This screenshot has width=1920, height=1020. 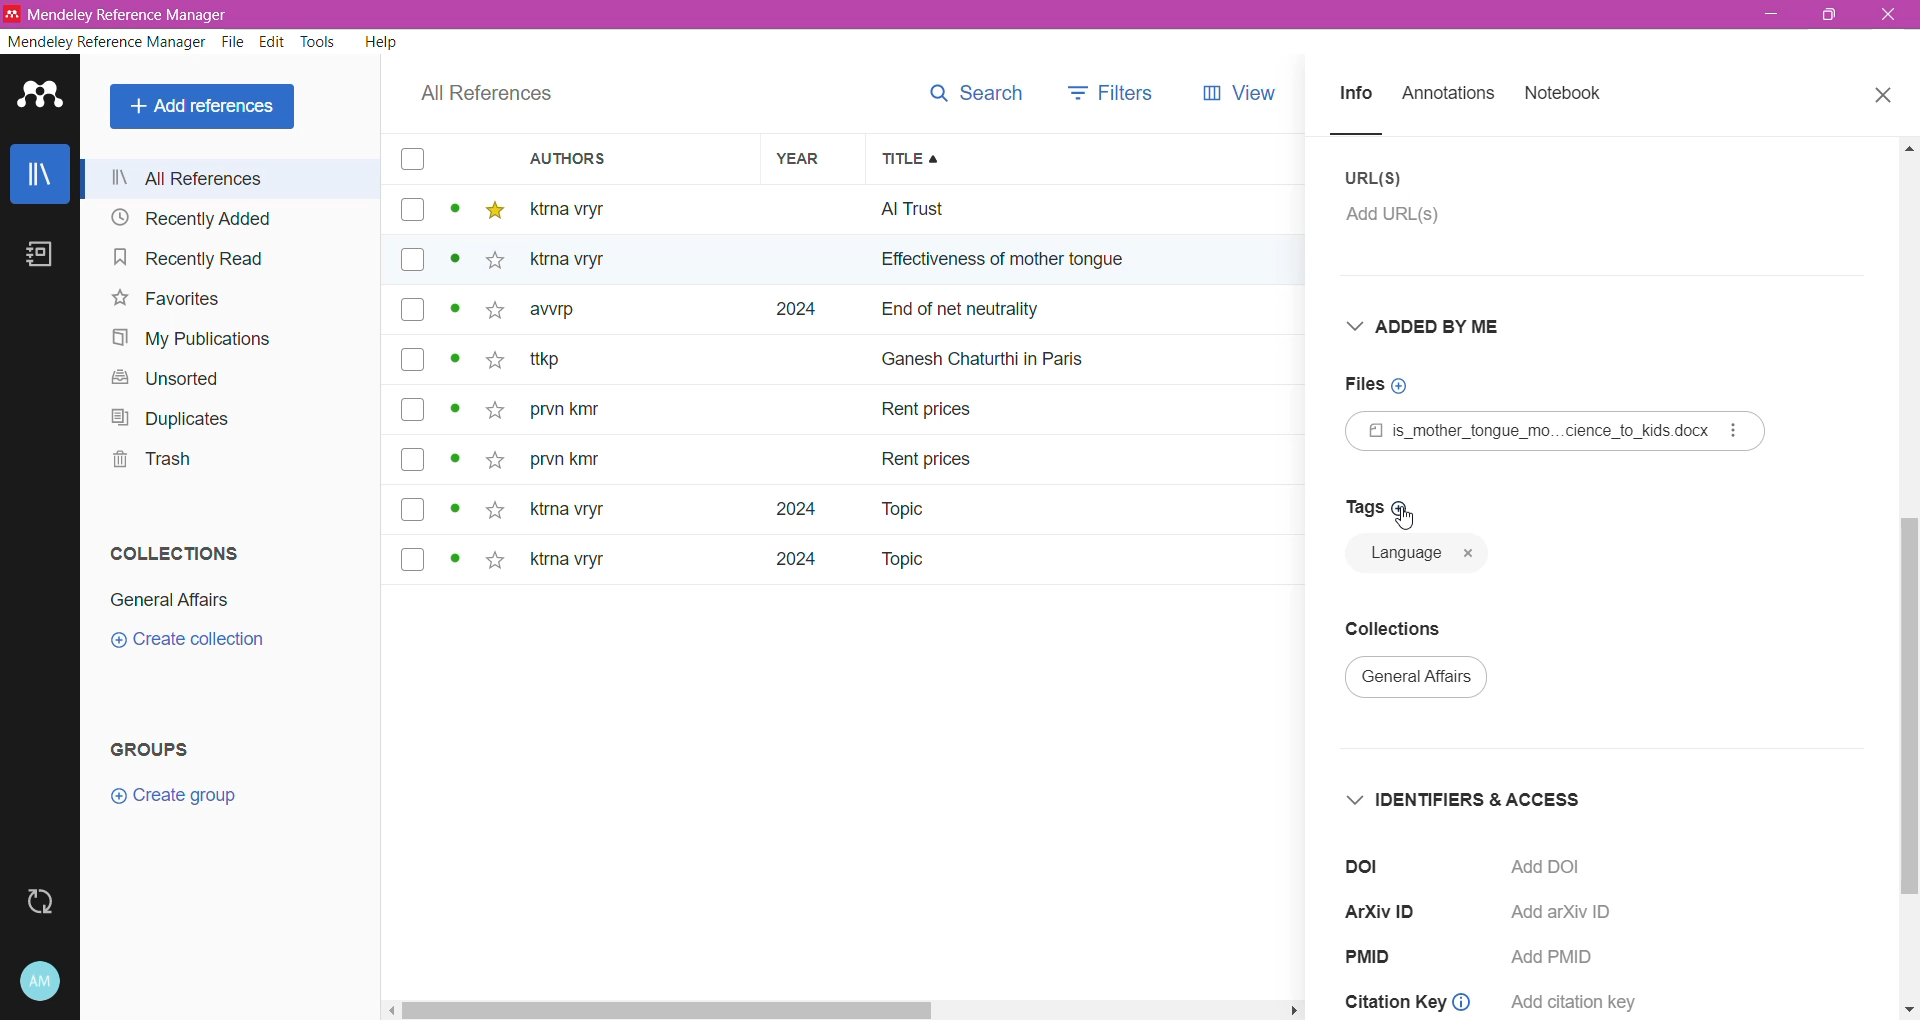 What do you see at coordinates (1094, 312) in the screenshot?
I see `end of net neutrally ` at bounding box center [1094, 312].